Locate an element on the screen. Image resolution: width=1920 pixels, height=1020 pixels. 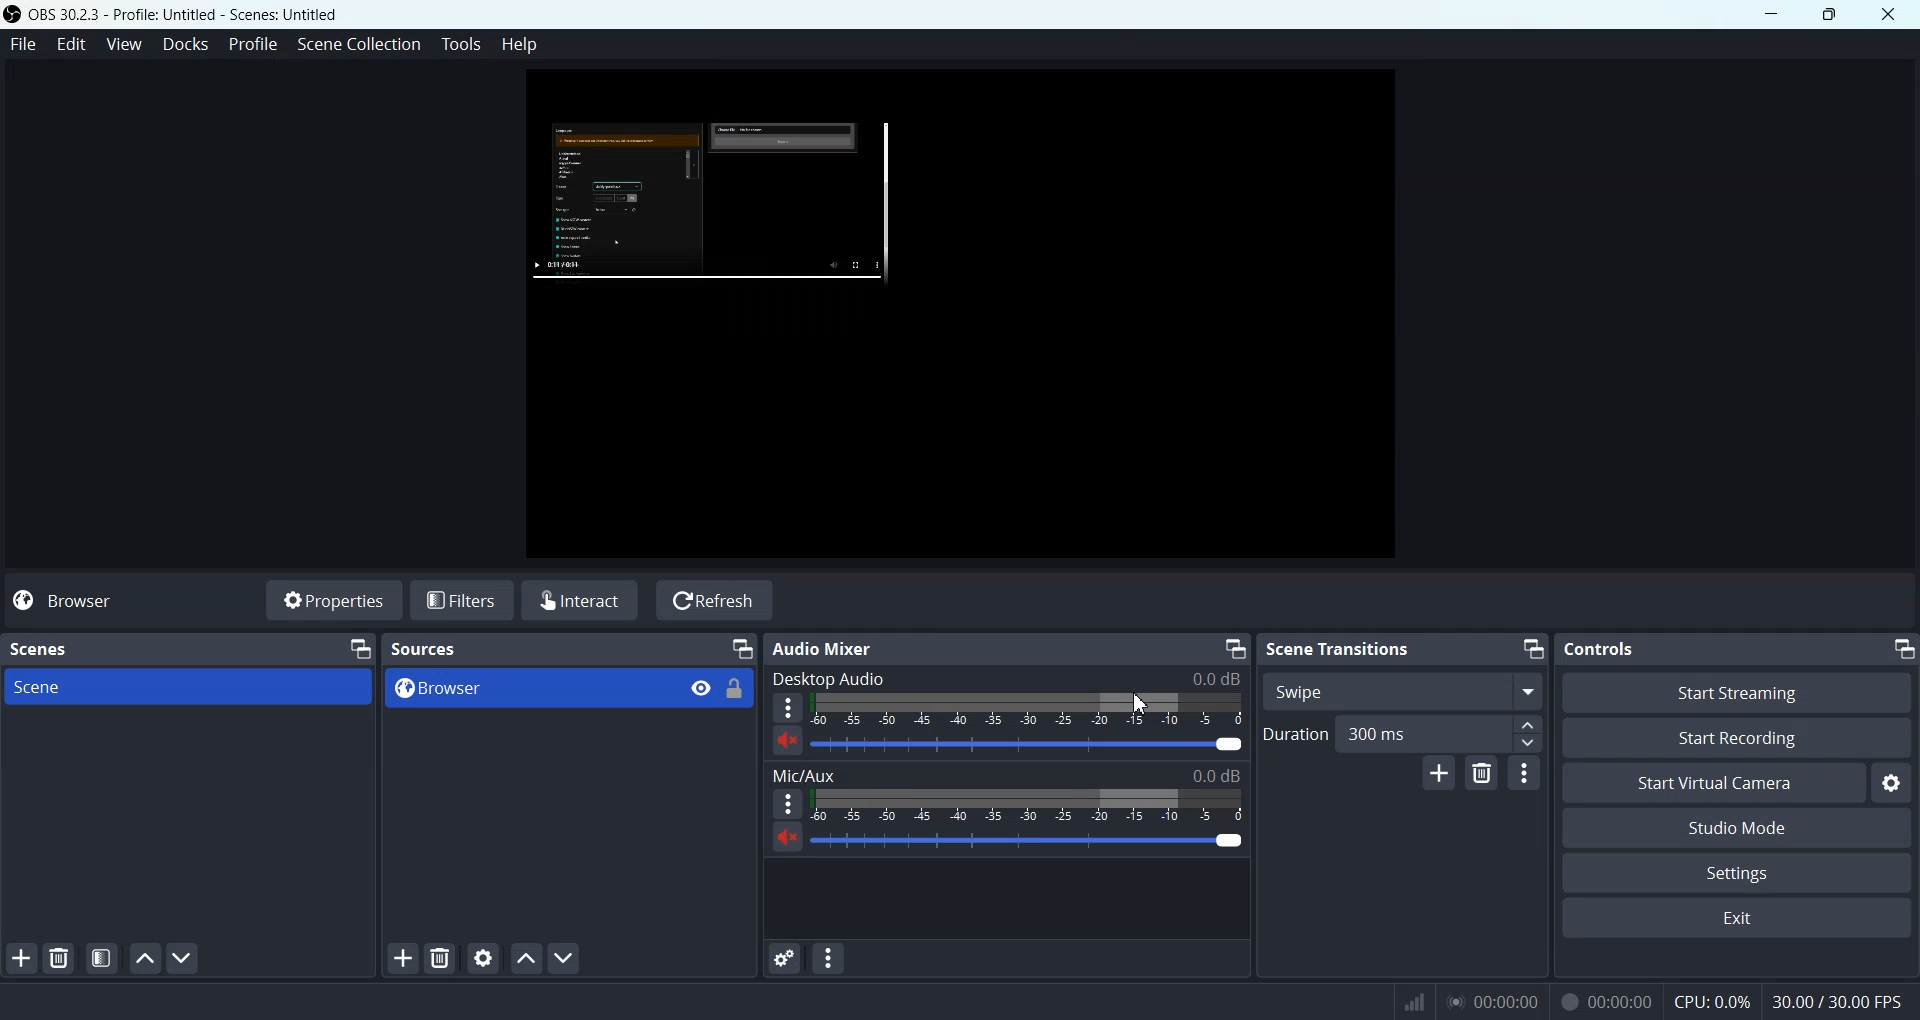
Start Recording is located at coordinates (1735, 739).